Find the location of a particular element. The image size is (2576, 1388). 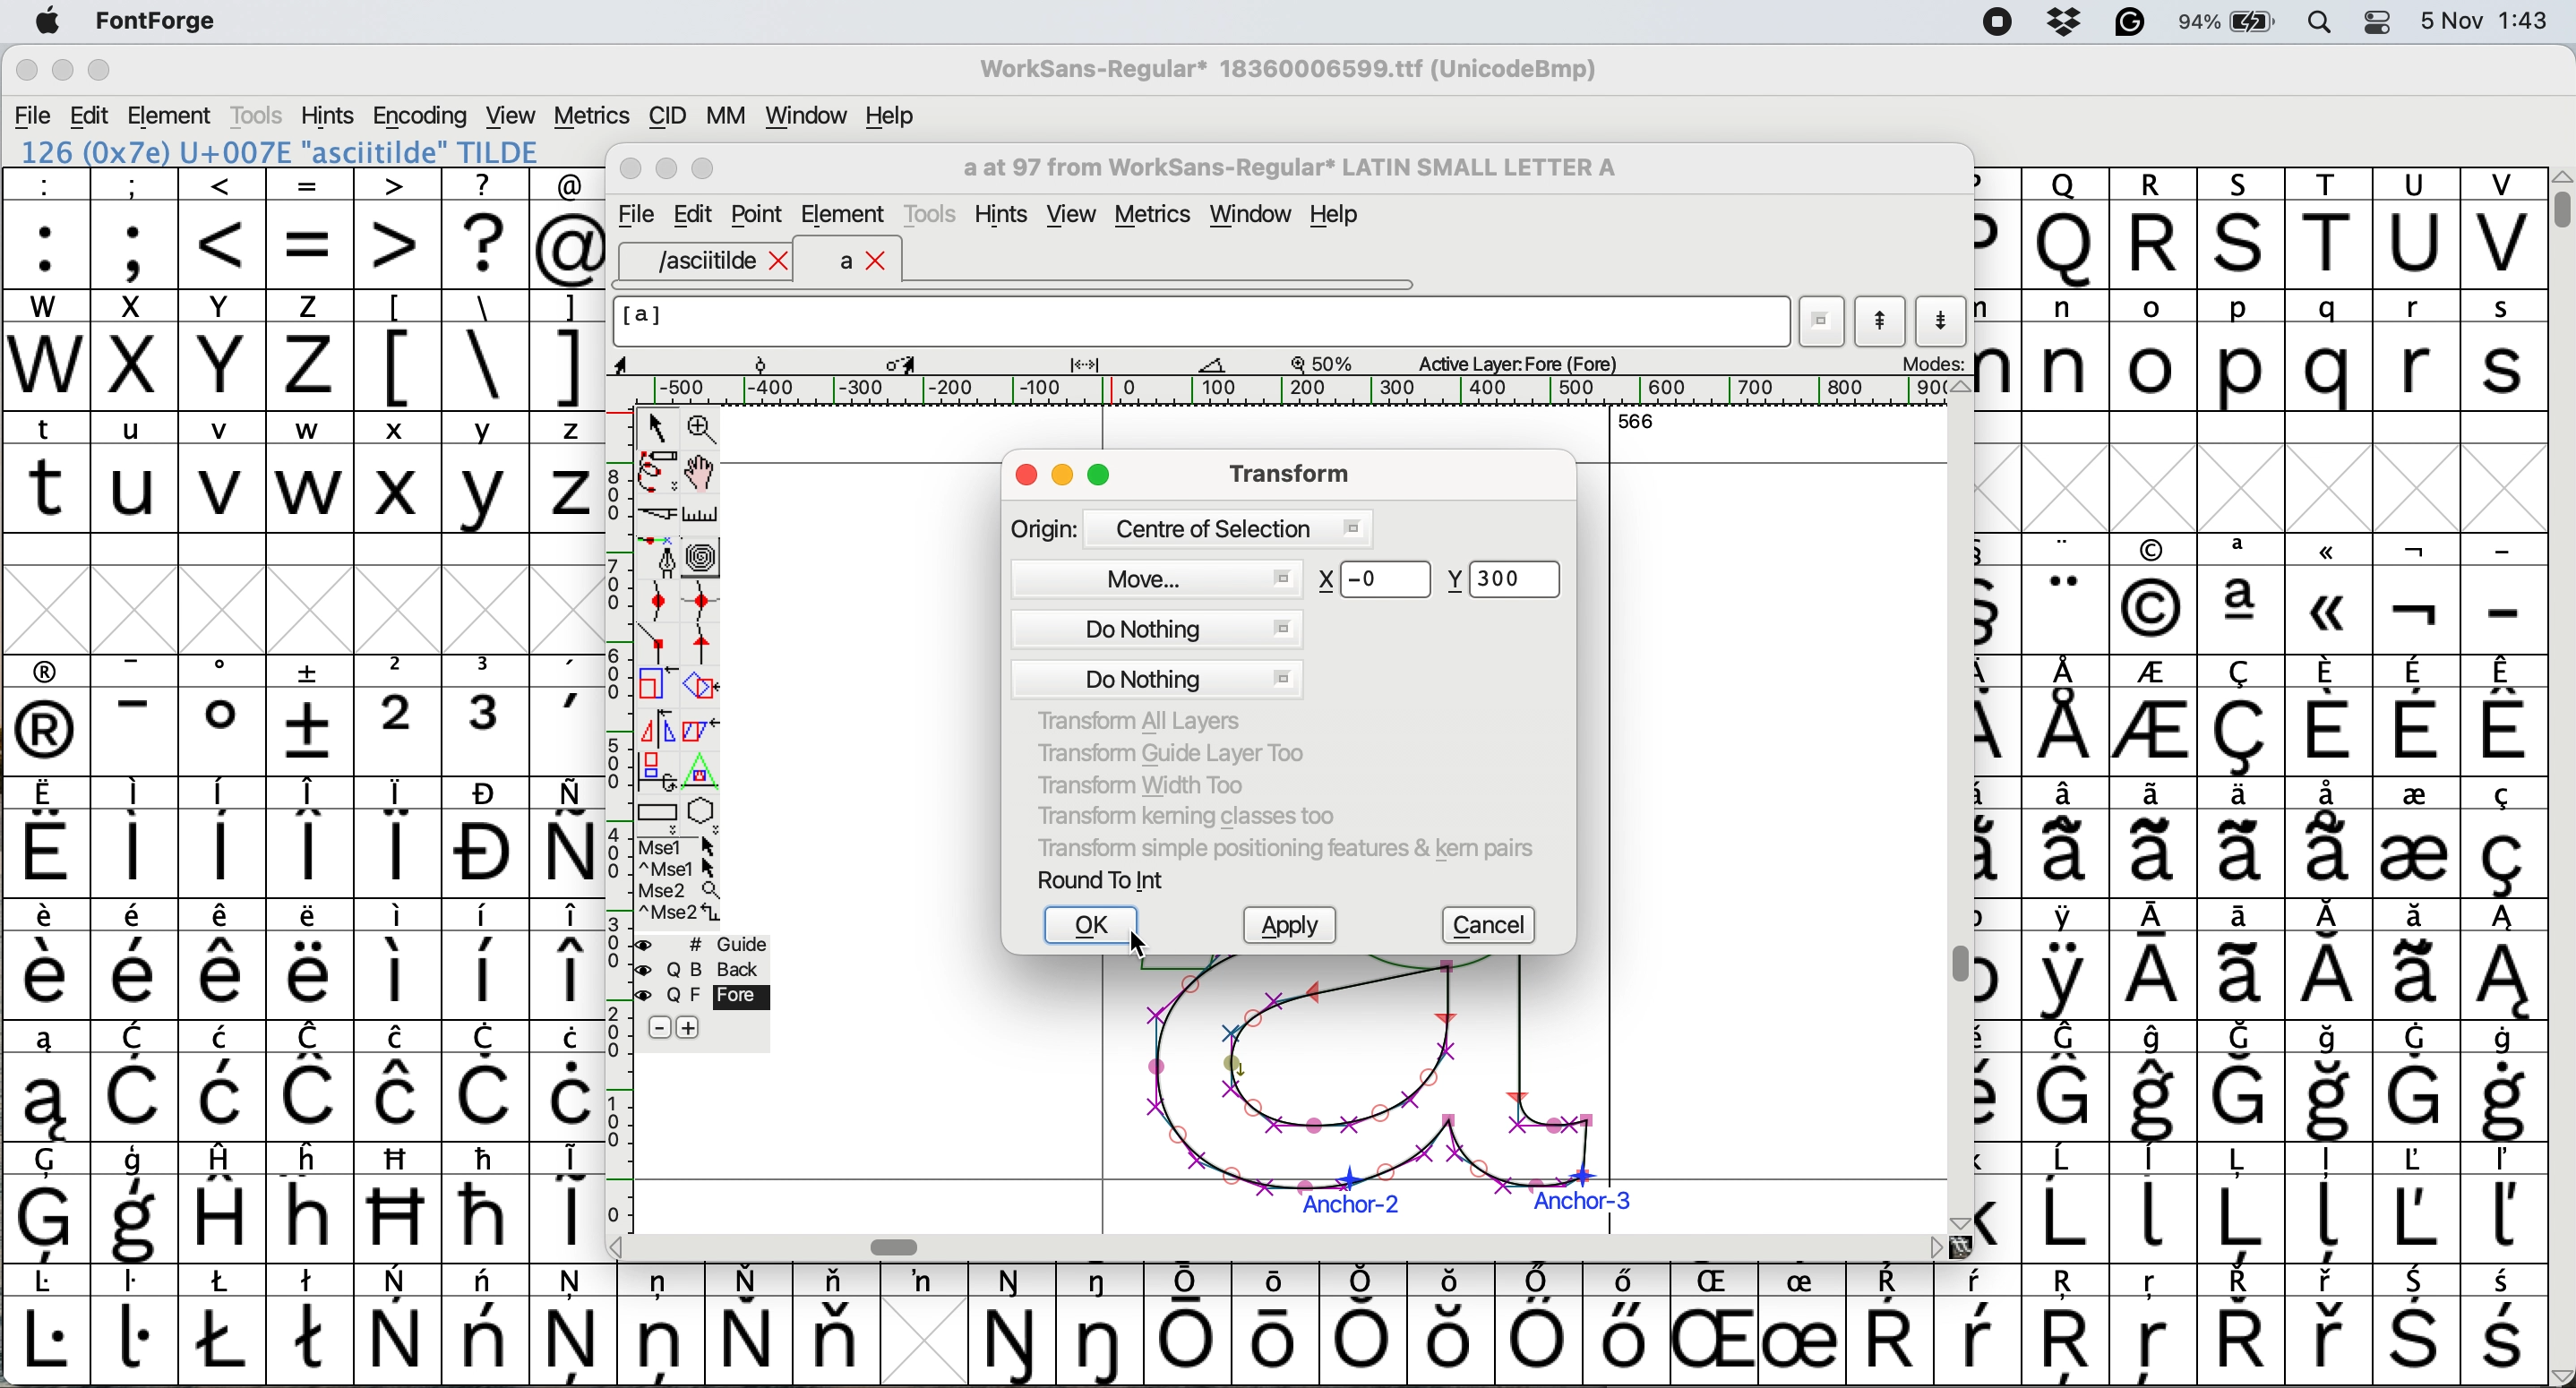

symbol is located at coordinates (2242, 1082).